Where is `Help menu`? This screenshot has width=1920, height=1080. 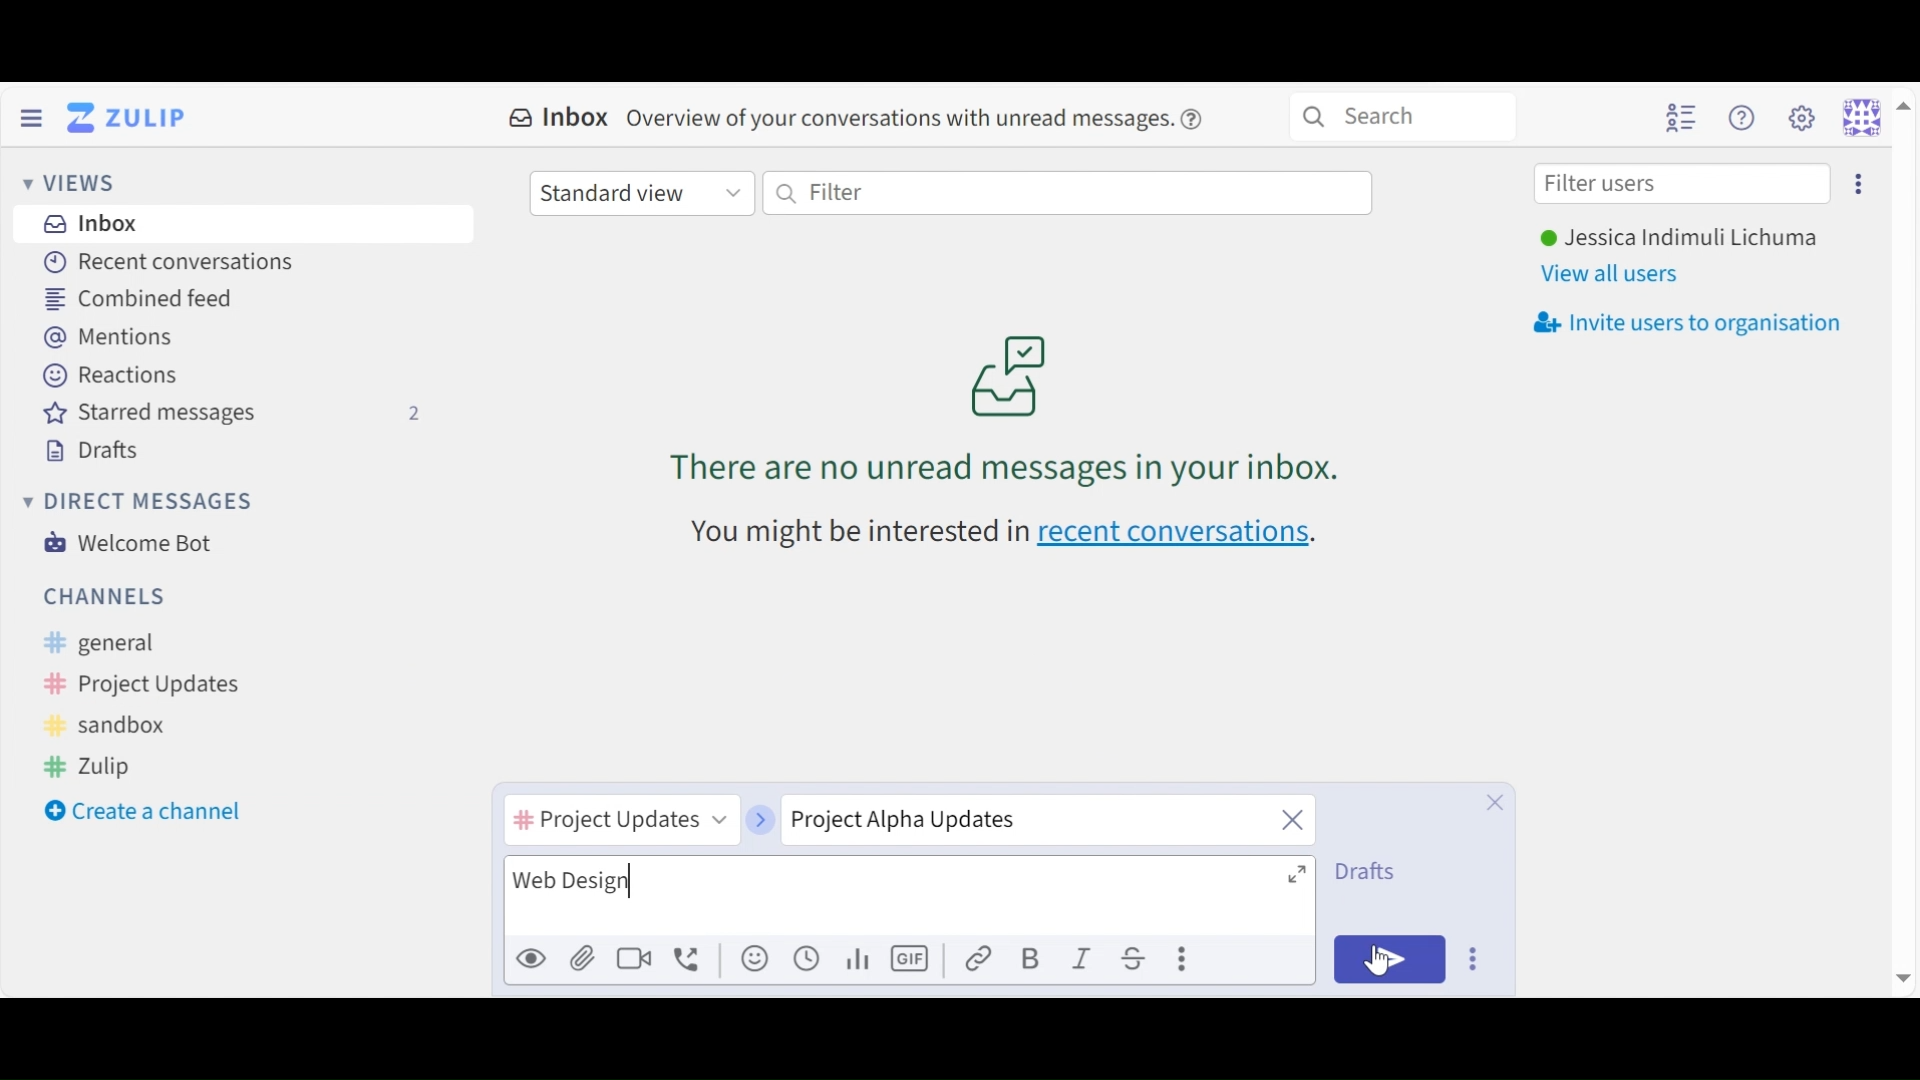
Help menu is located at coordinates (1745, 117).